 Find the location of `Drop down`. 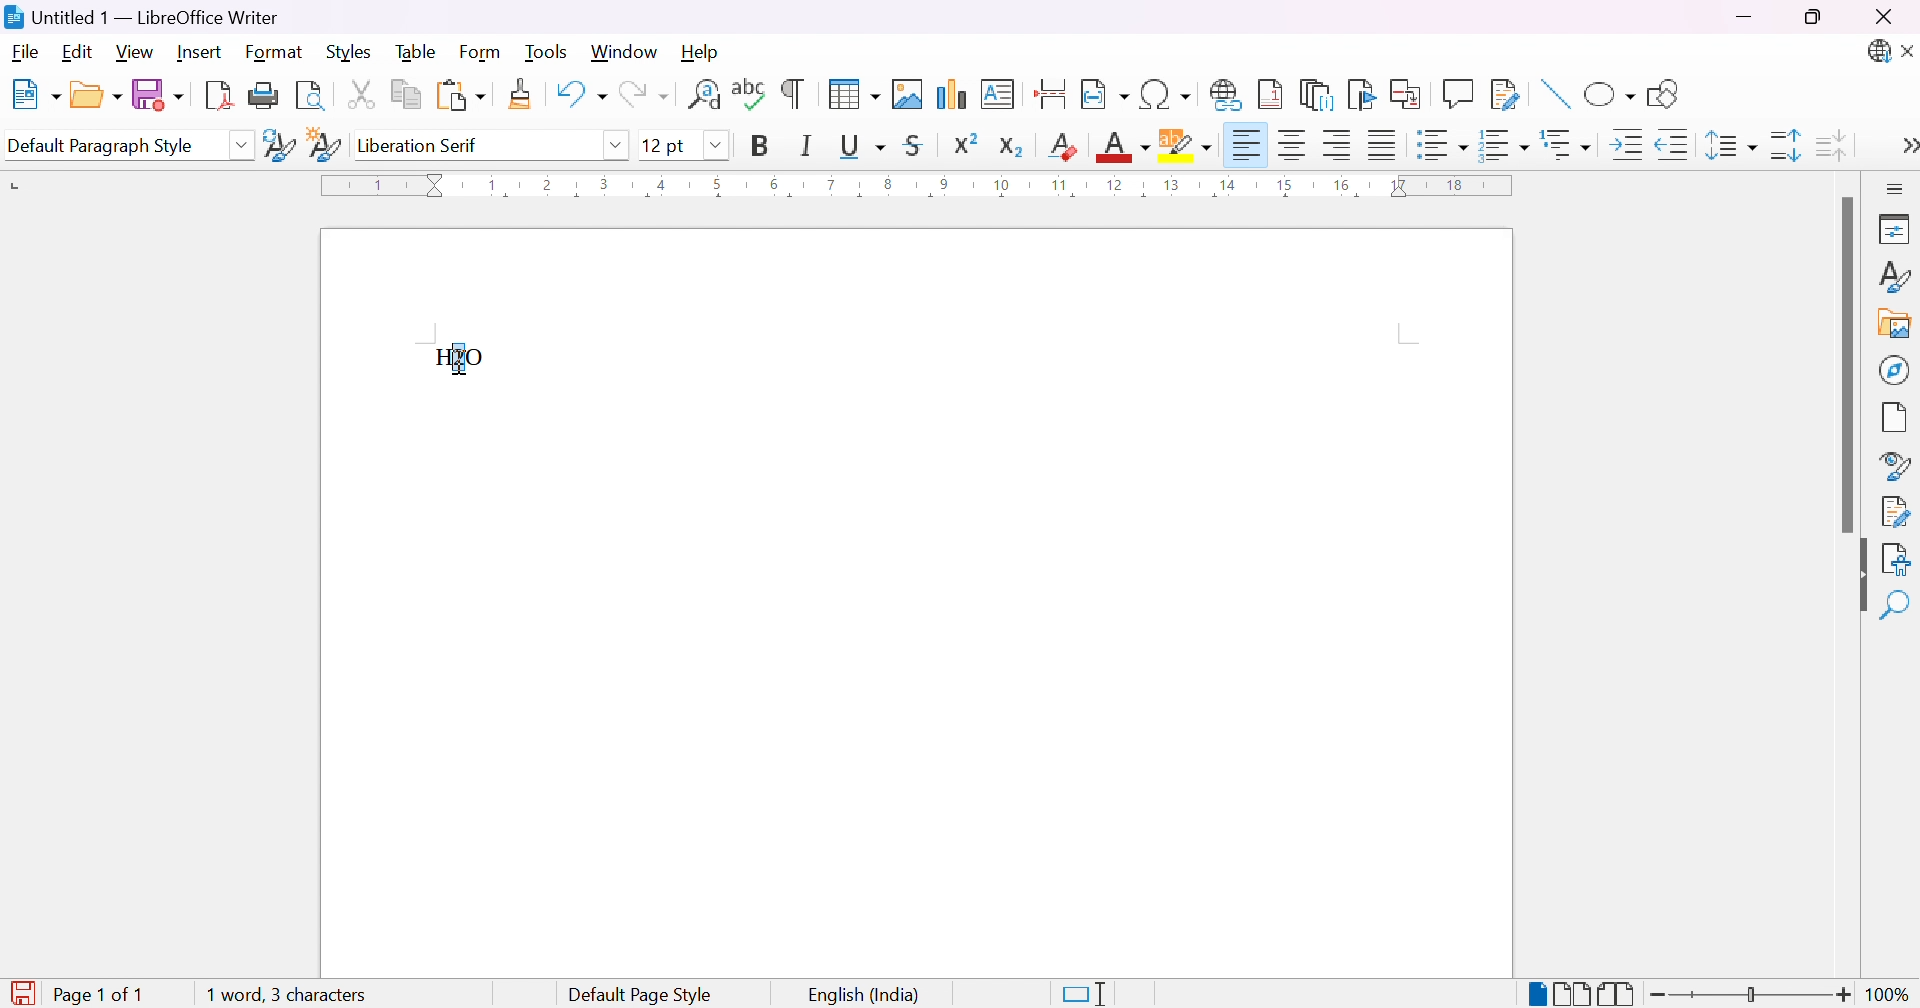

Drop down is located at coordinates (616, 143).